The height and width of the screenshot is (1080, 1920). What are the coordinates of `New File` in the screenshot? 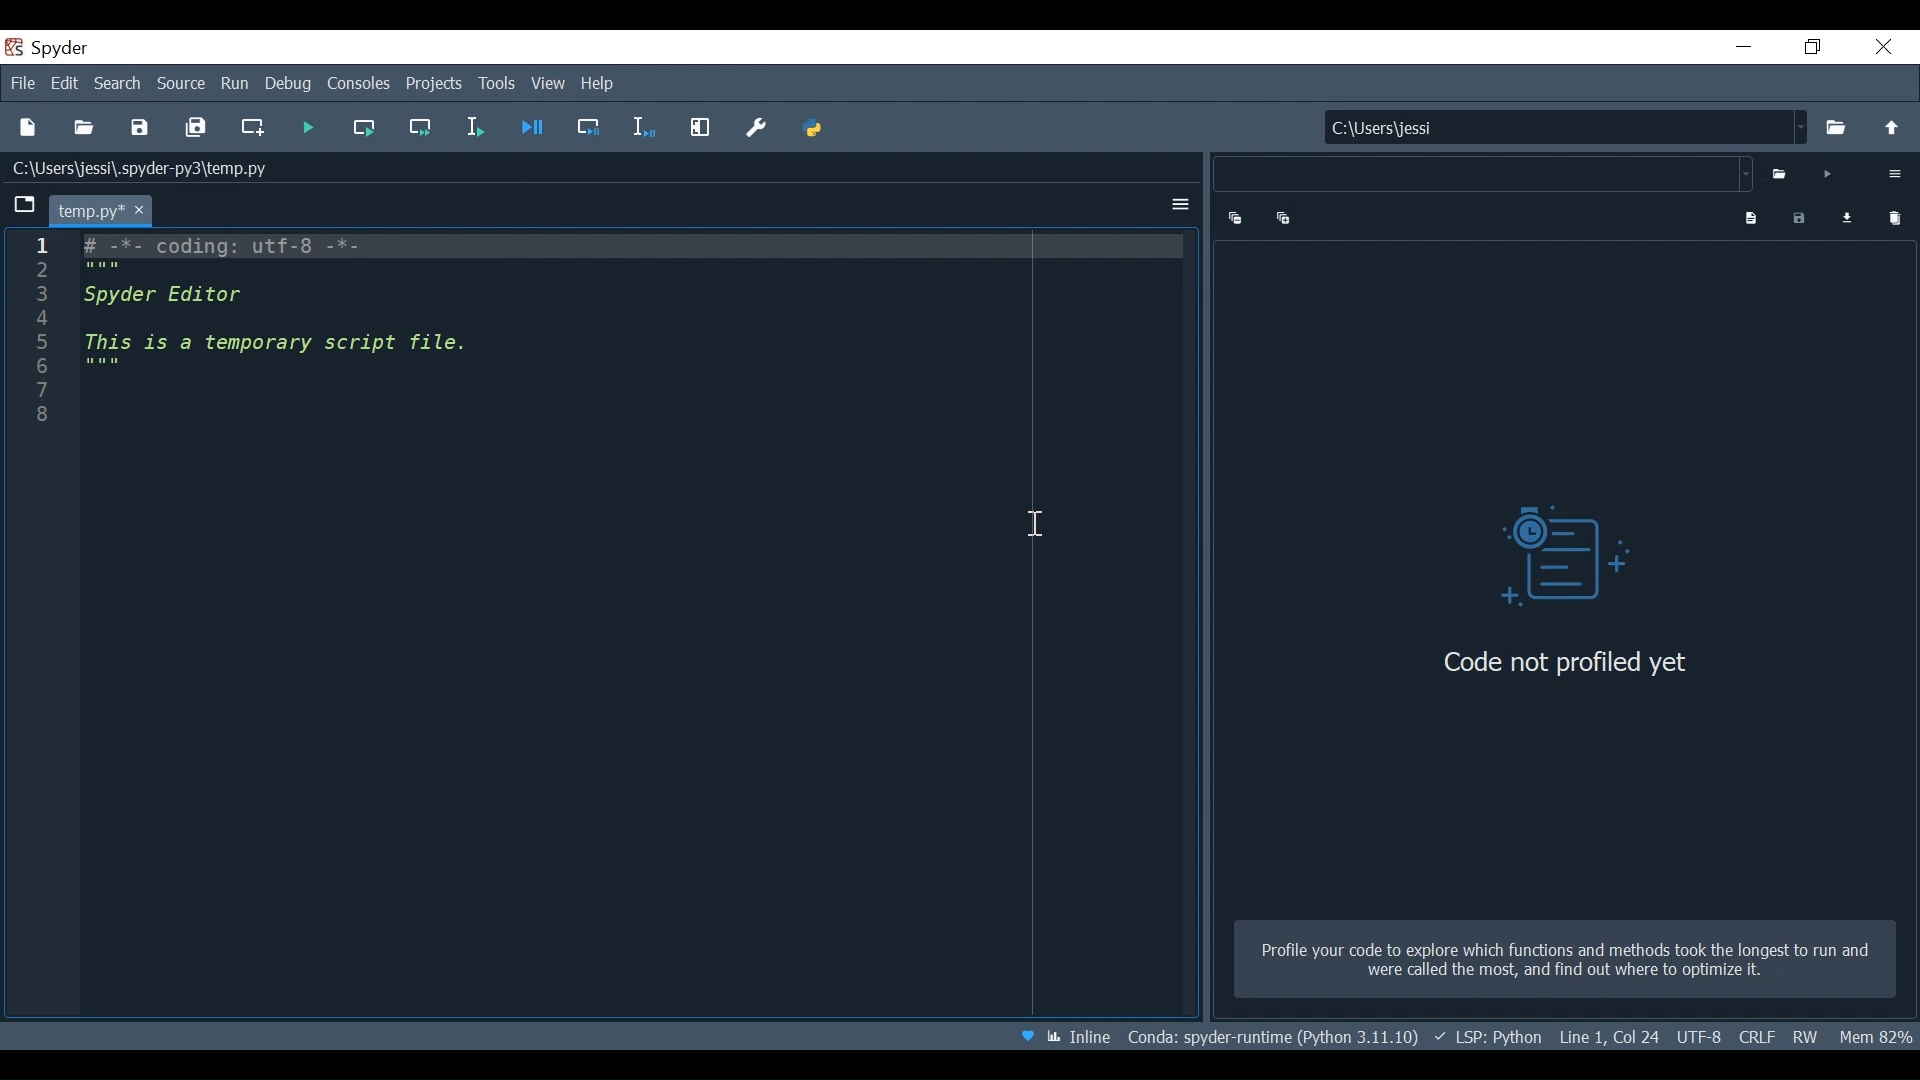 It's located at (28, 128).